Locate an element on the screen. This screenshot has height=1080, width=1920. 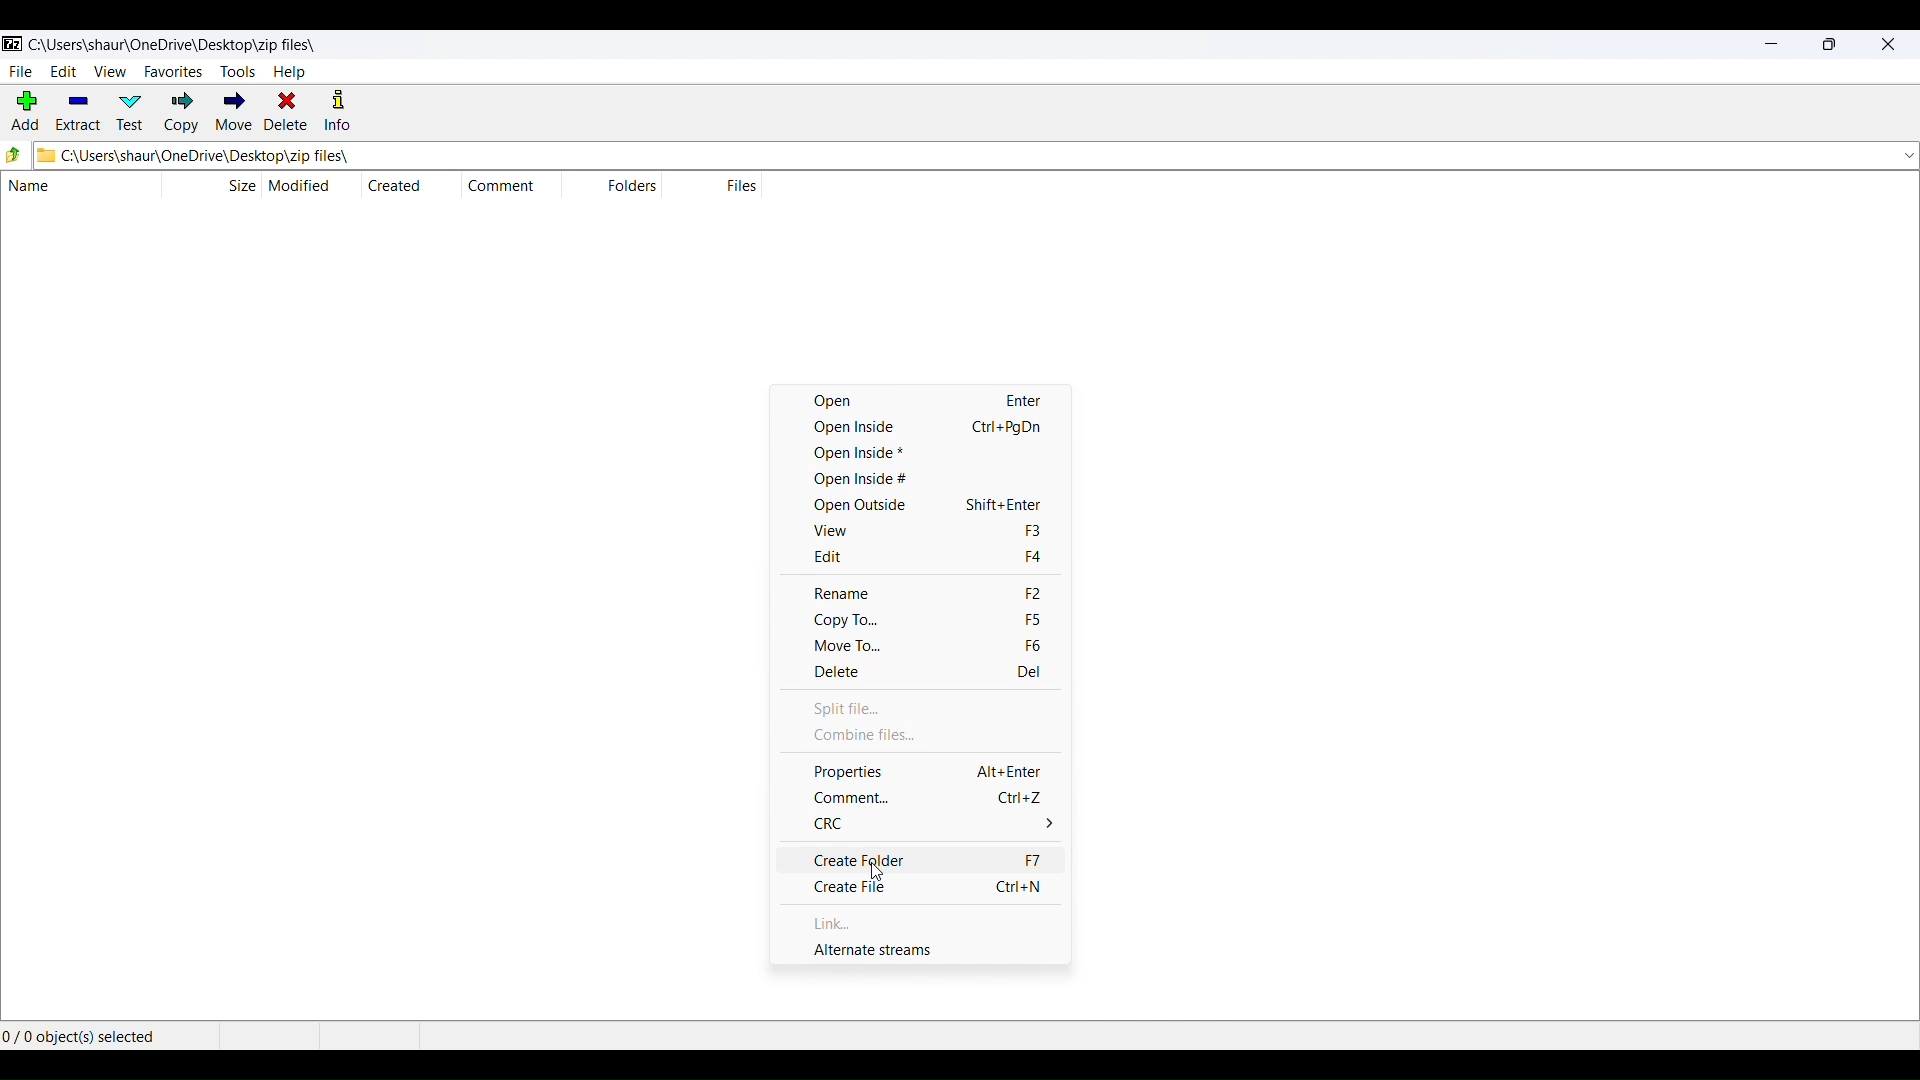
CLOSE is located at coordinates (1887, 46).